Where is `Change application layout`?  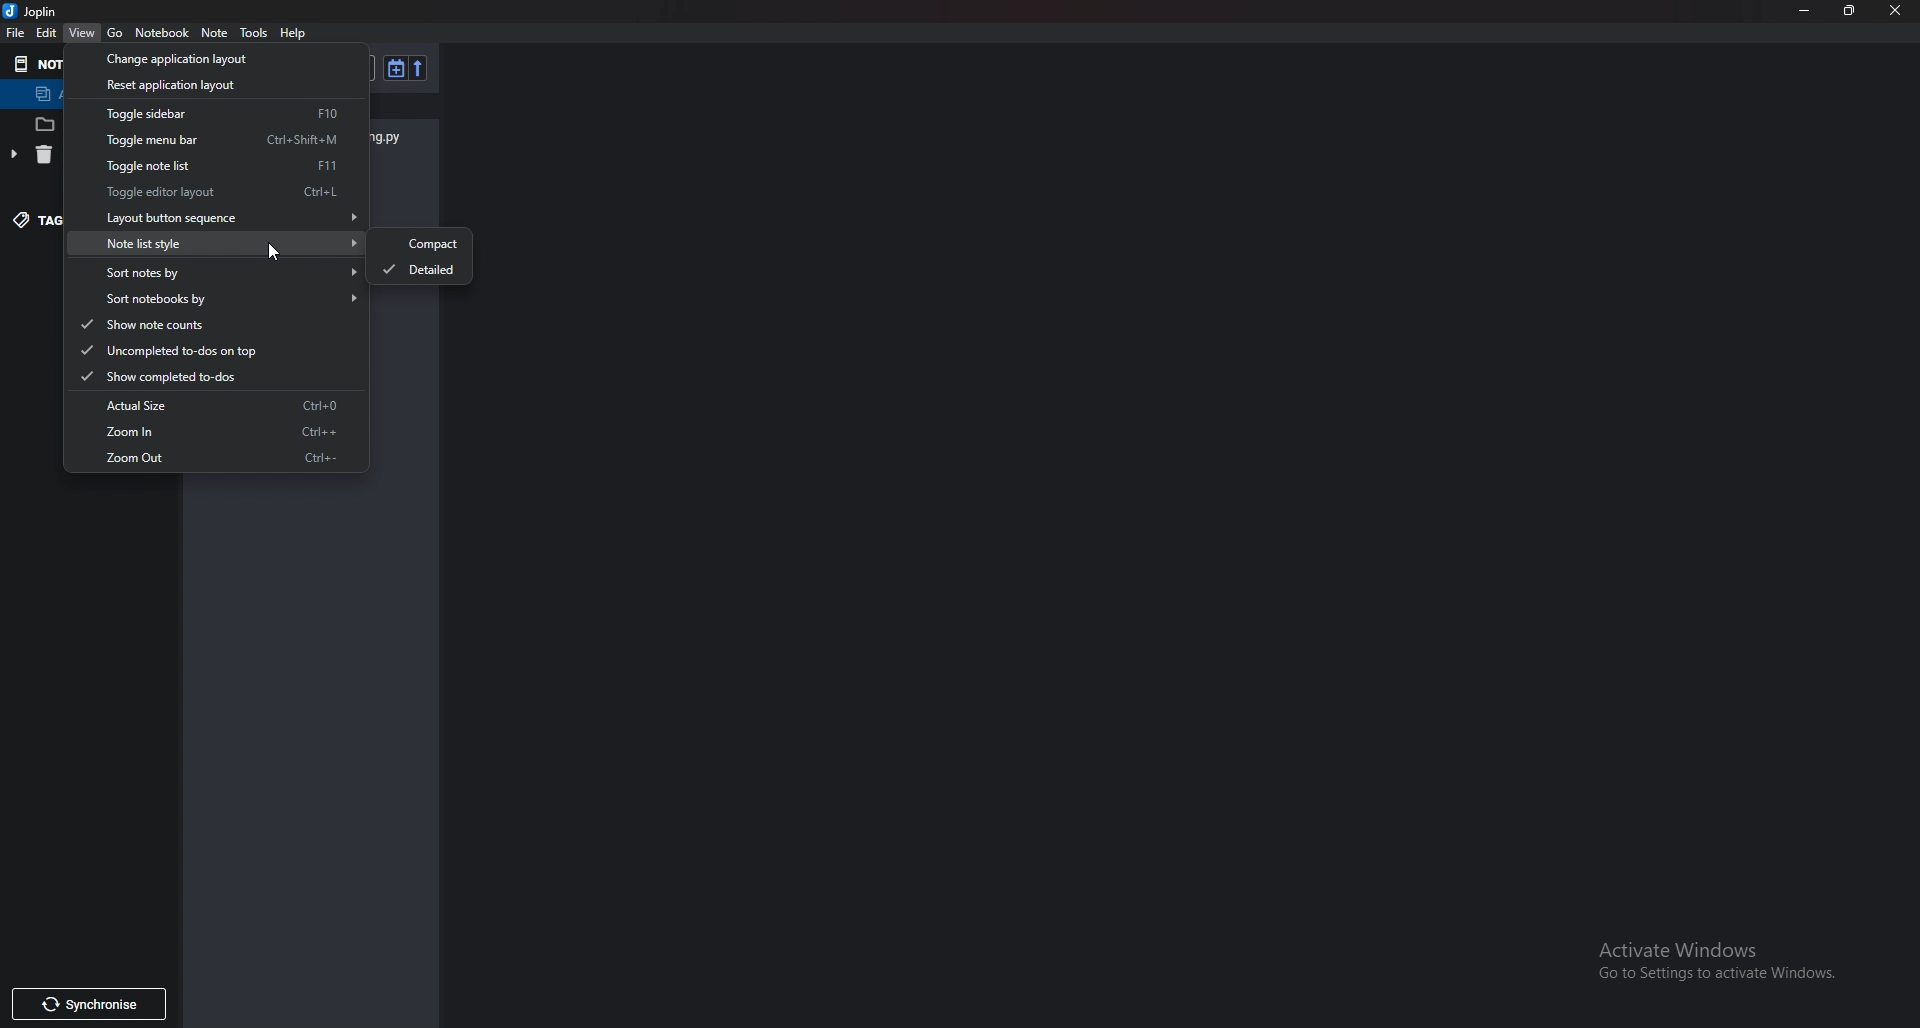 Change application layout is located at coordinates (209, 58).